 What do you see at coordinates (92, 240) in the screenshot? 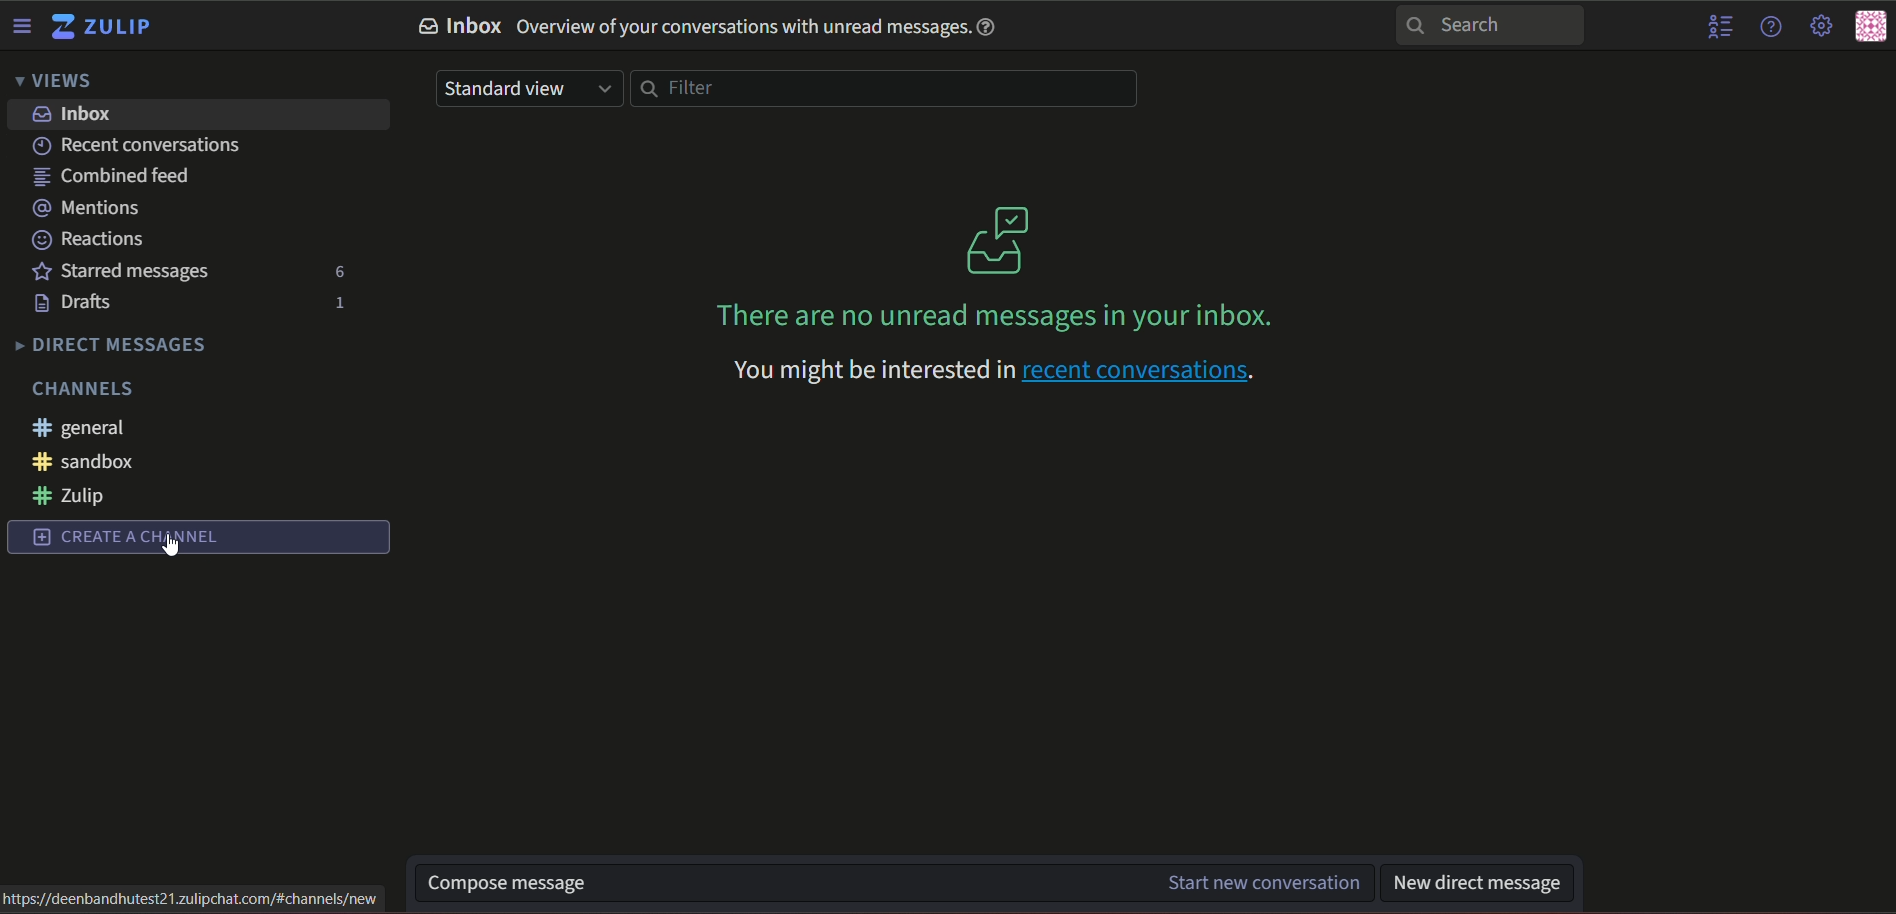
I see `reactions` at bounding box center [92, 240].